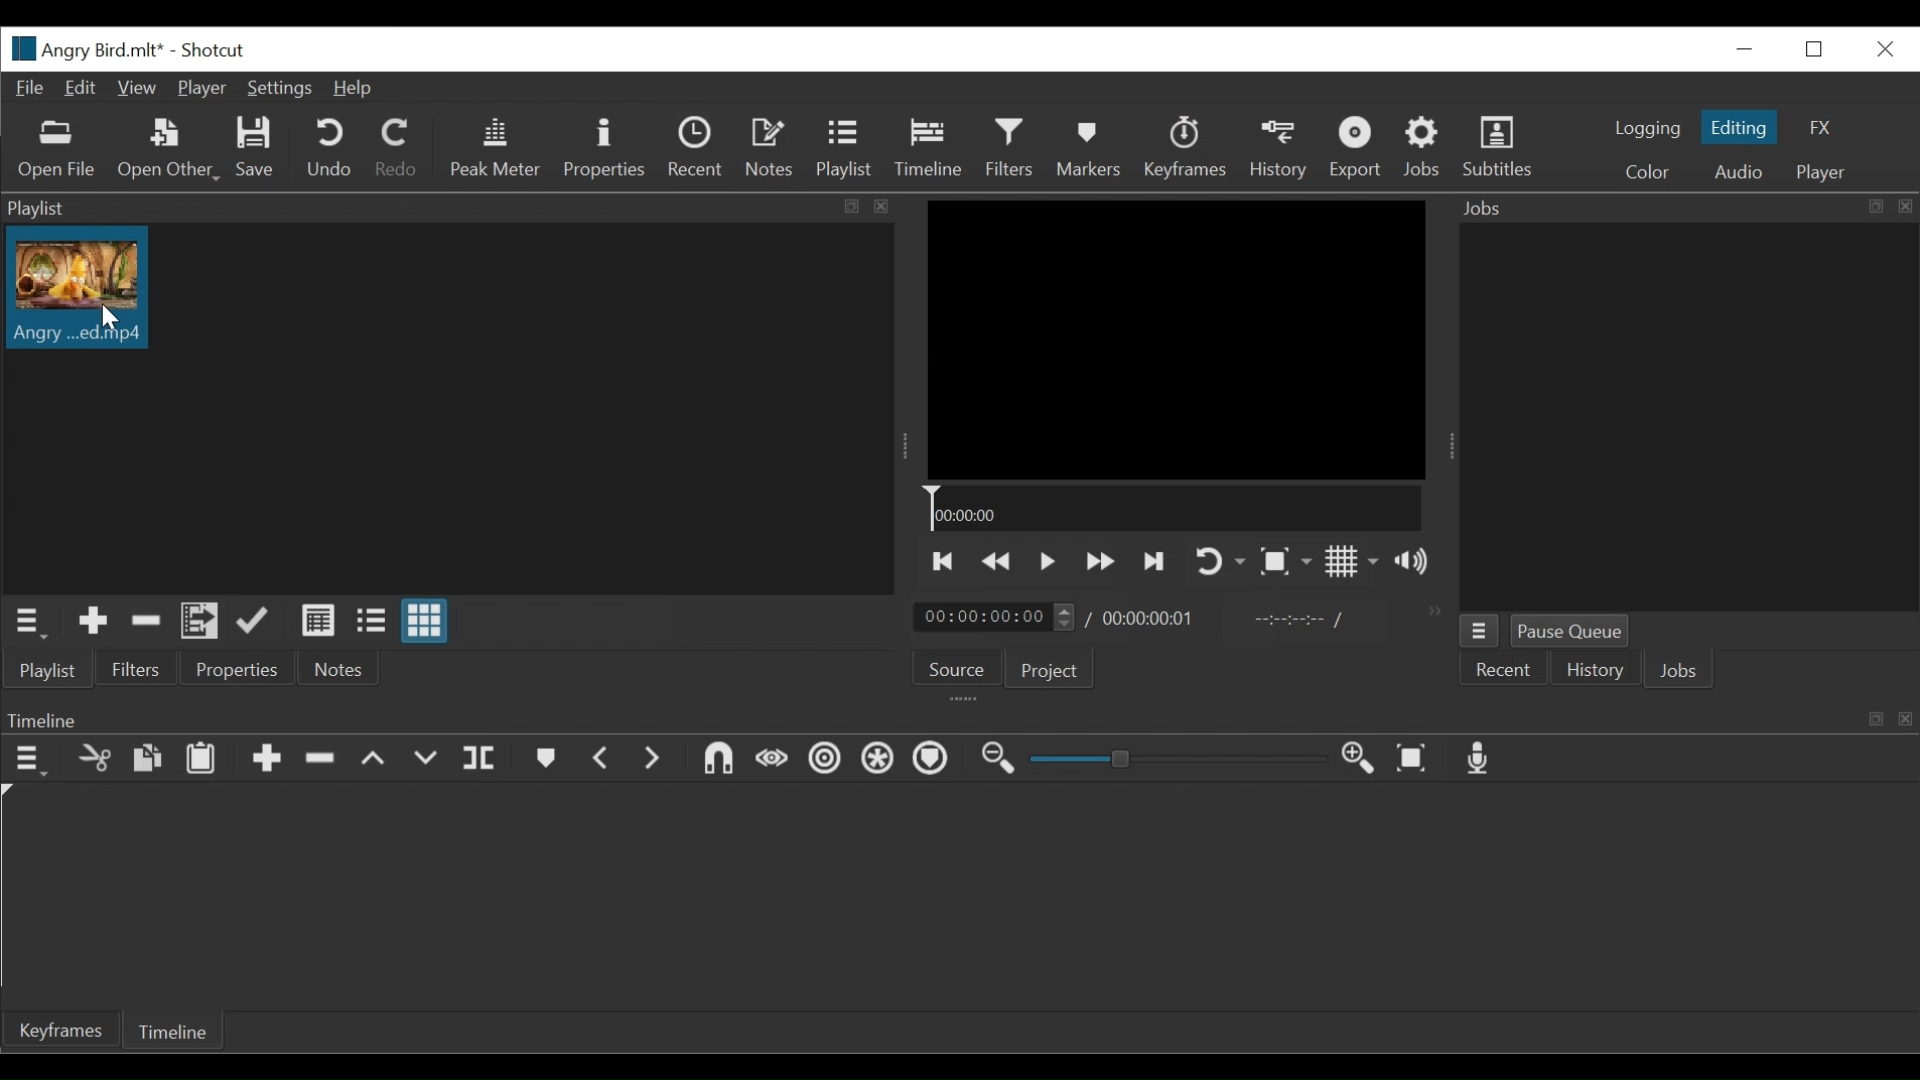 This screenshot has width=1920, height=1080. What do you see at coordinates (1052, 562) in the screenshot?
I see `Toggle play or pause` at bounding box center [1052, 562].